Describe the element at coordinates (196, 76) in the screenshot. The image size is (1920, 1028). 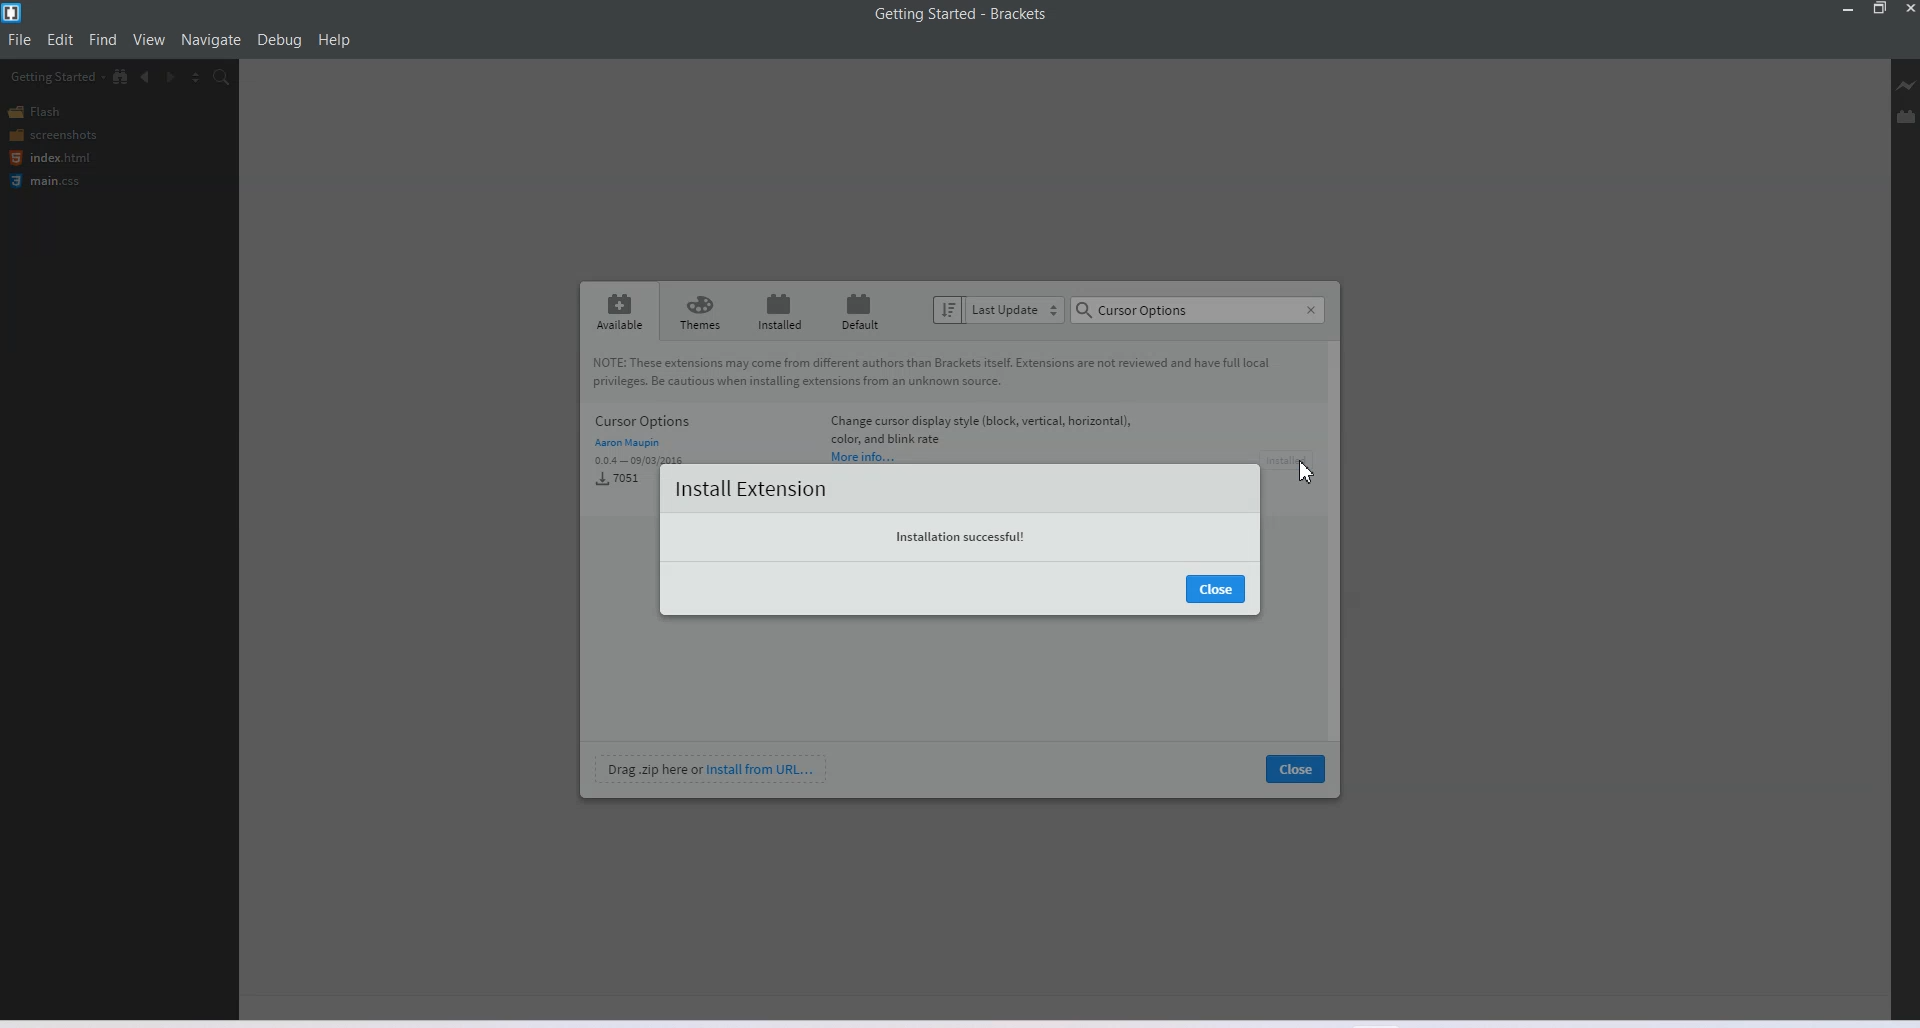
I see `Split the editor vertically and Horizontally` at that location.